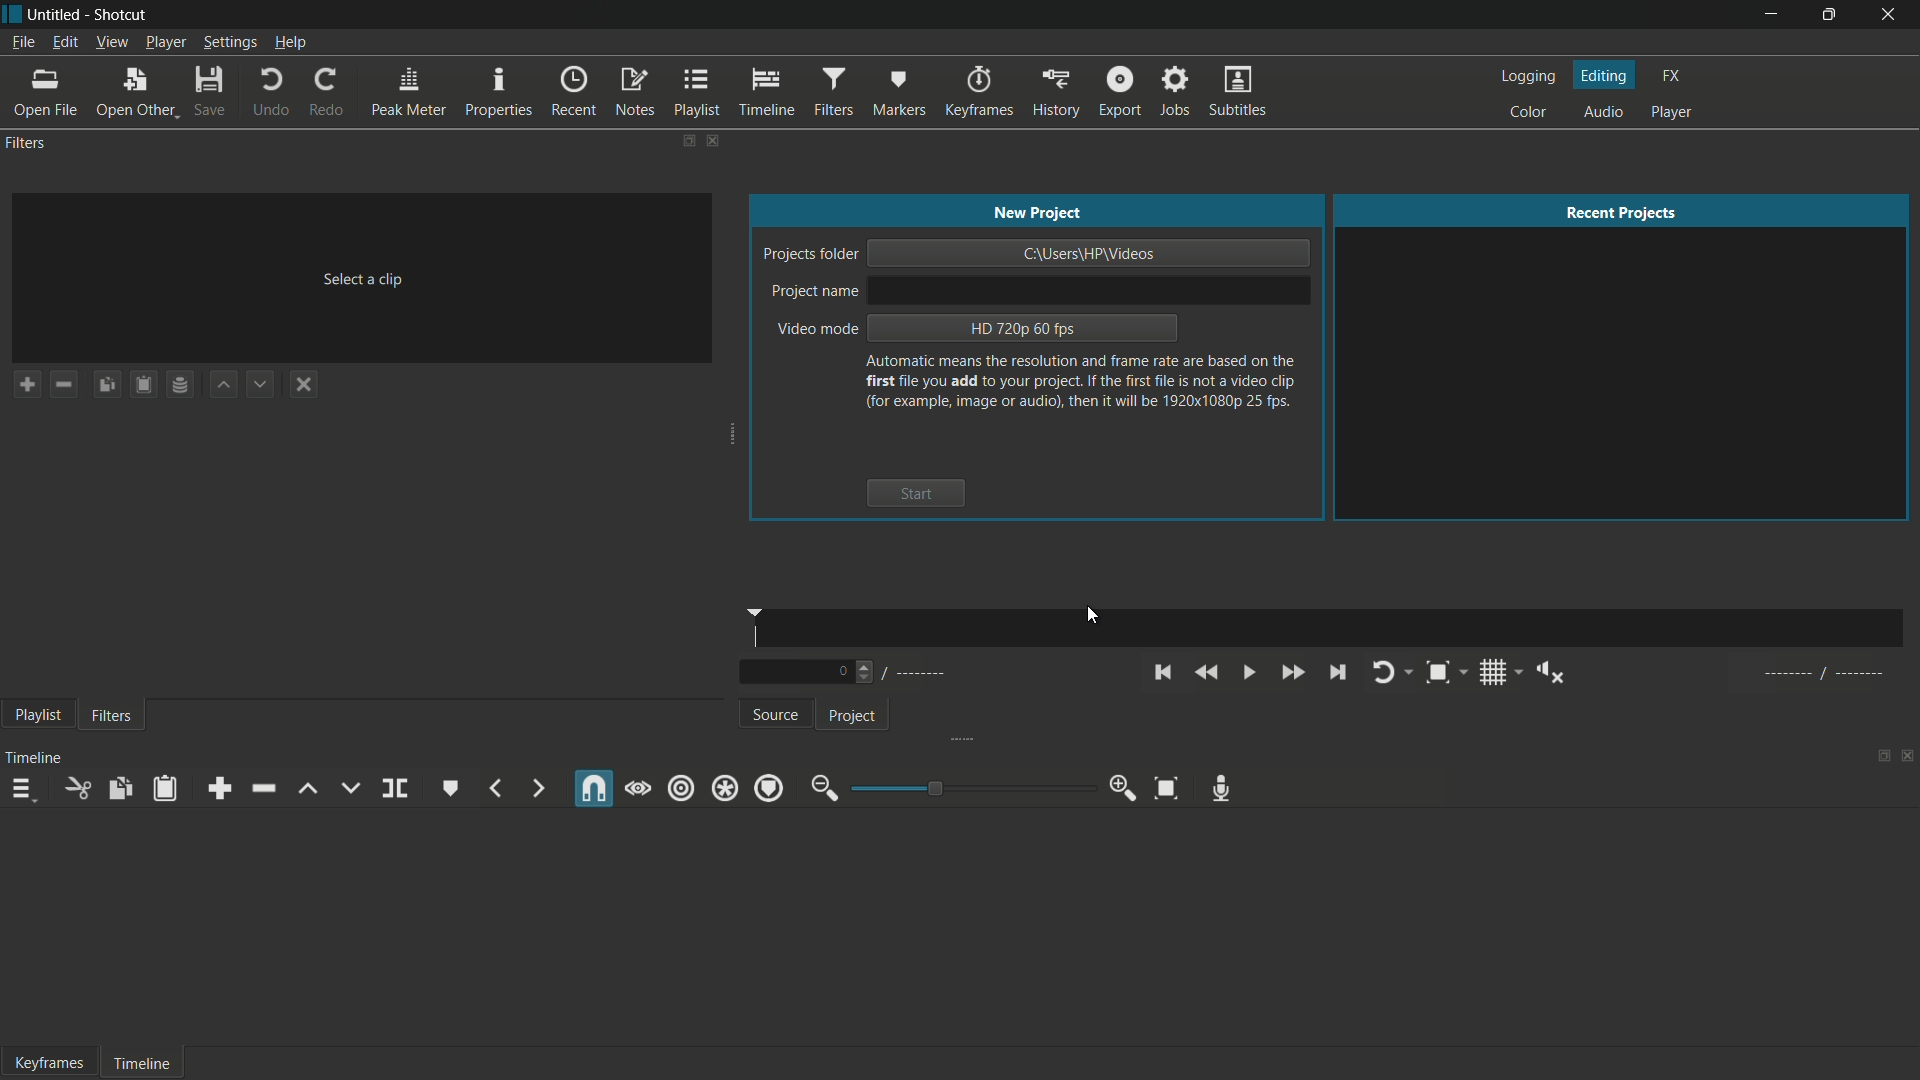  Describe the element at coordinates (1672, 112) in the screenshot. I see `player` at that location.